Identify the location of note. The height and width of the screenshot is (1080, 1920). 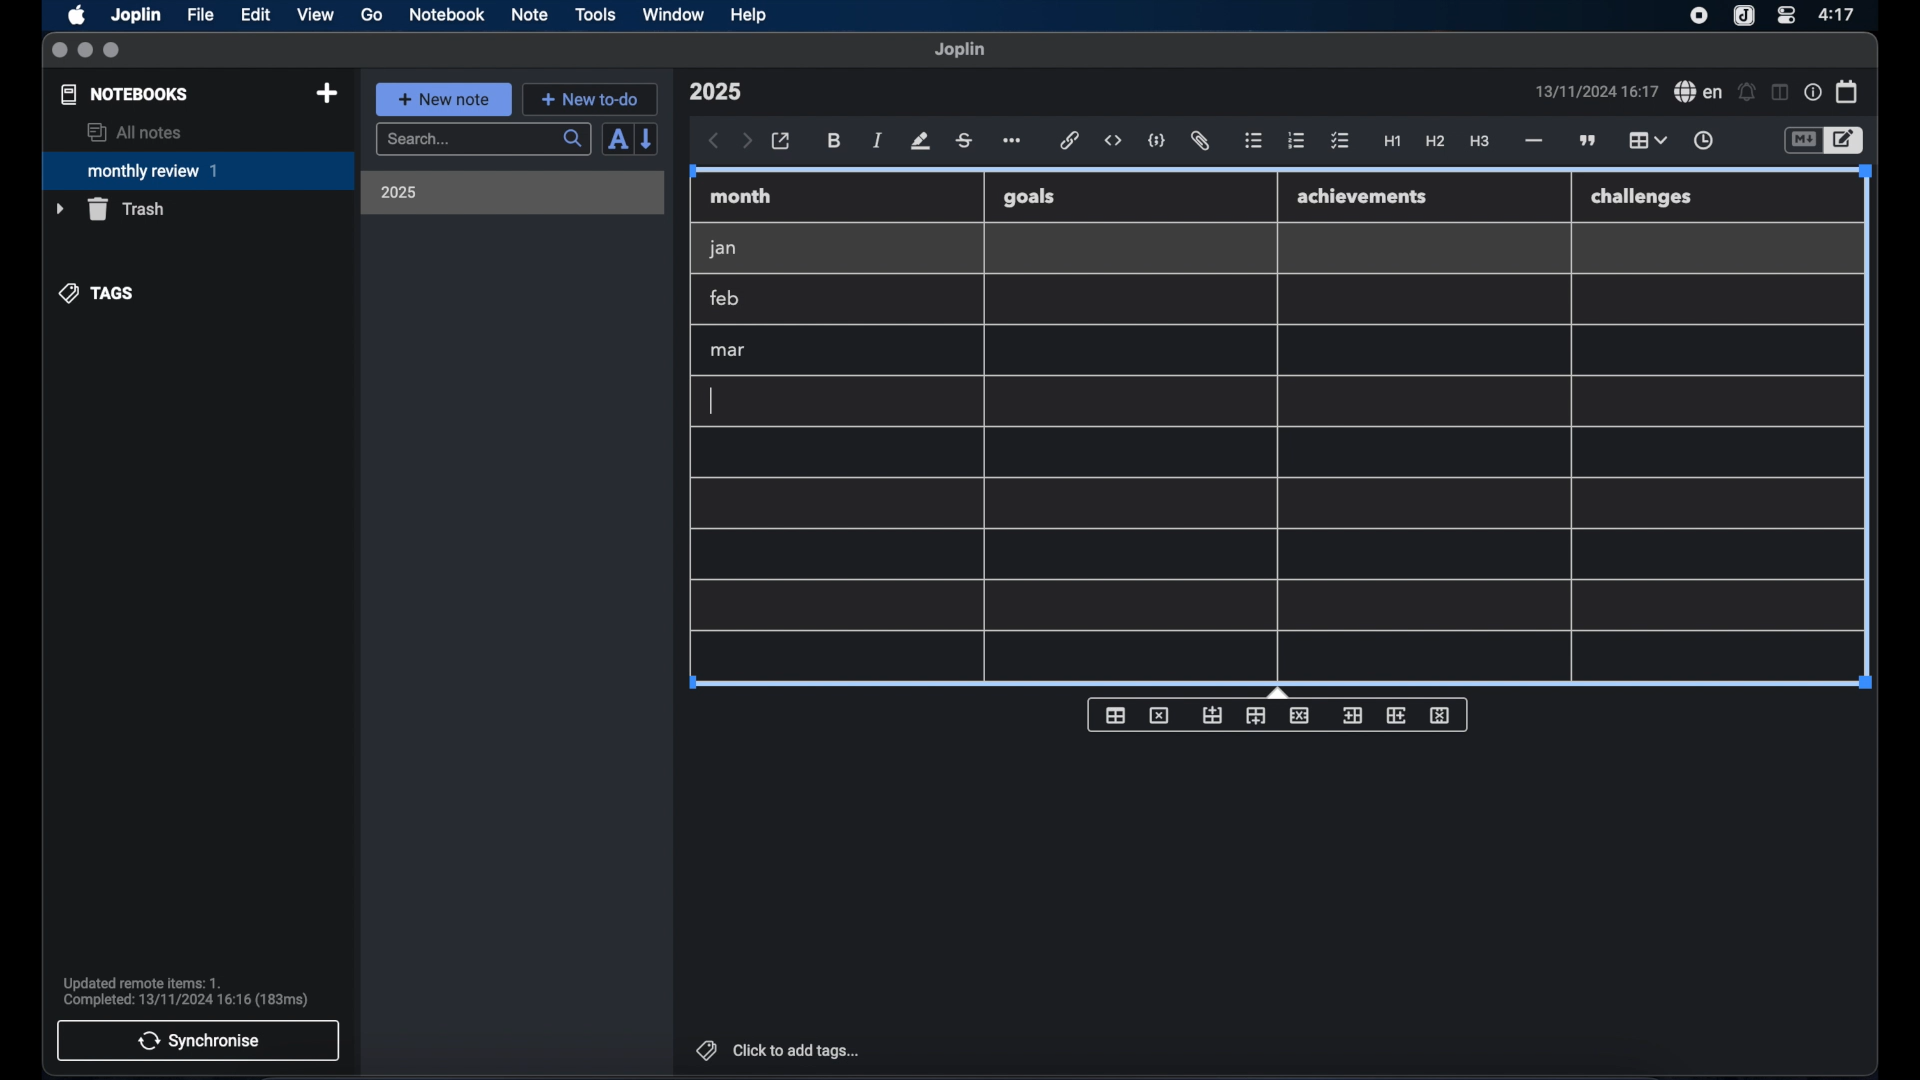
(530, 14).